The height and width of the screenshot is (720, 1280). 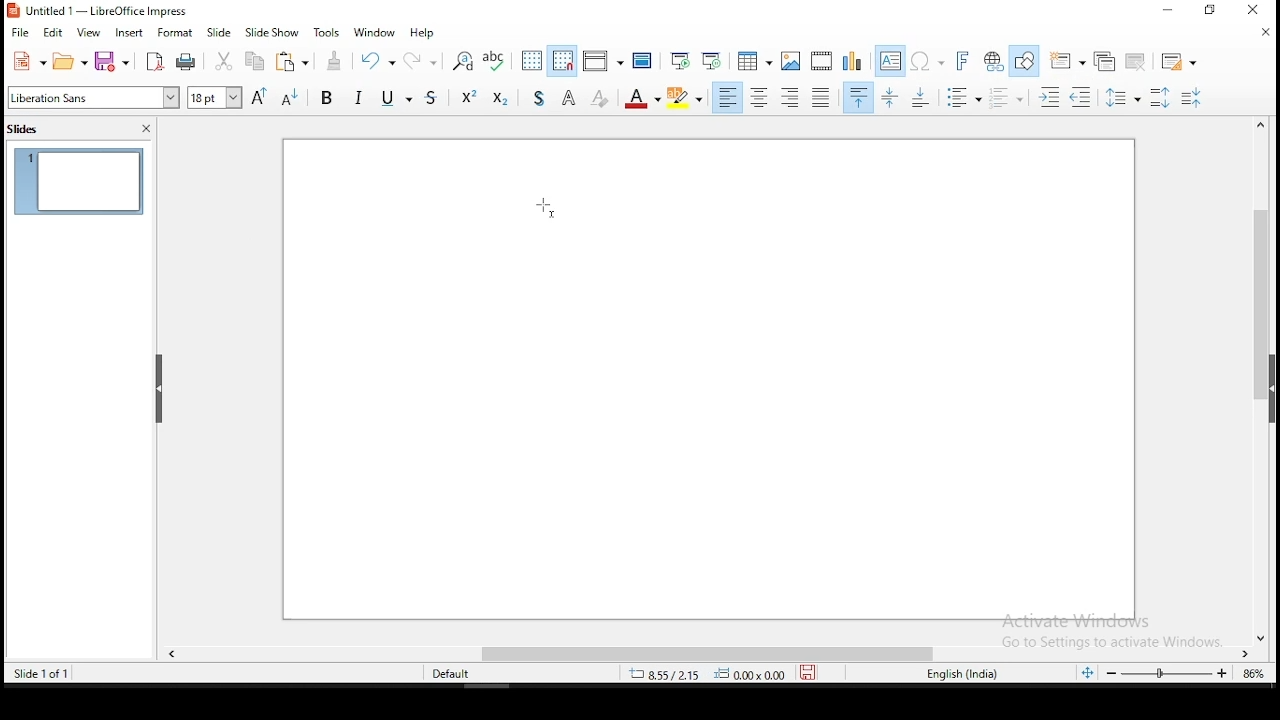 What do you see at coordinates (334, 60) in the screenshot?
I see `clone formatting` at bounding box center [334, 60].